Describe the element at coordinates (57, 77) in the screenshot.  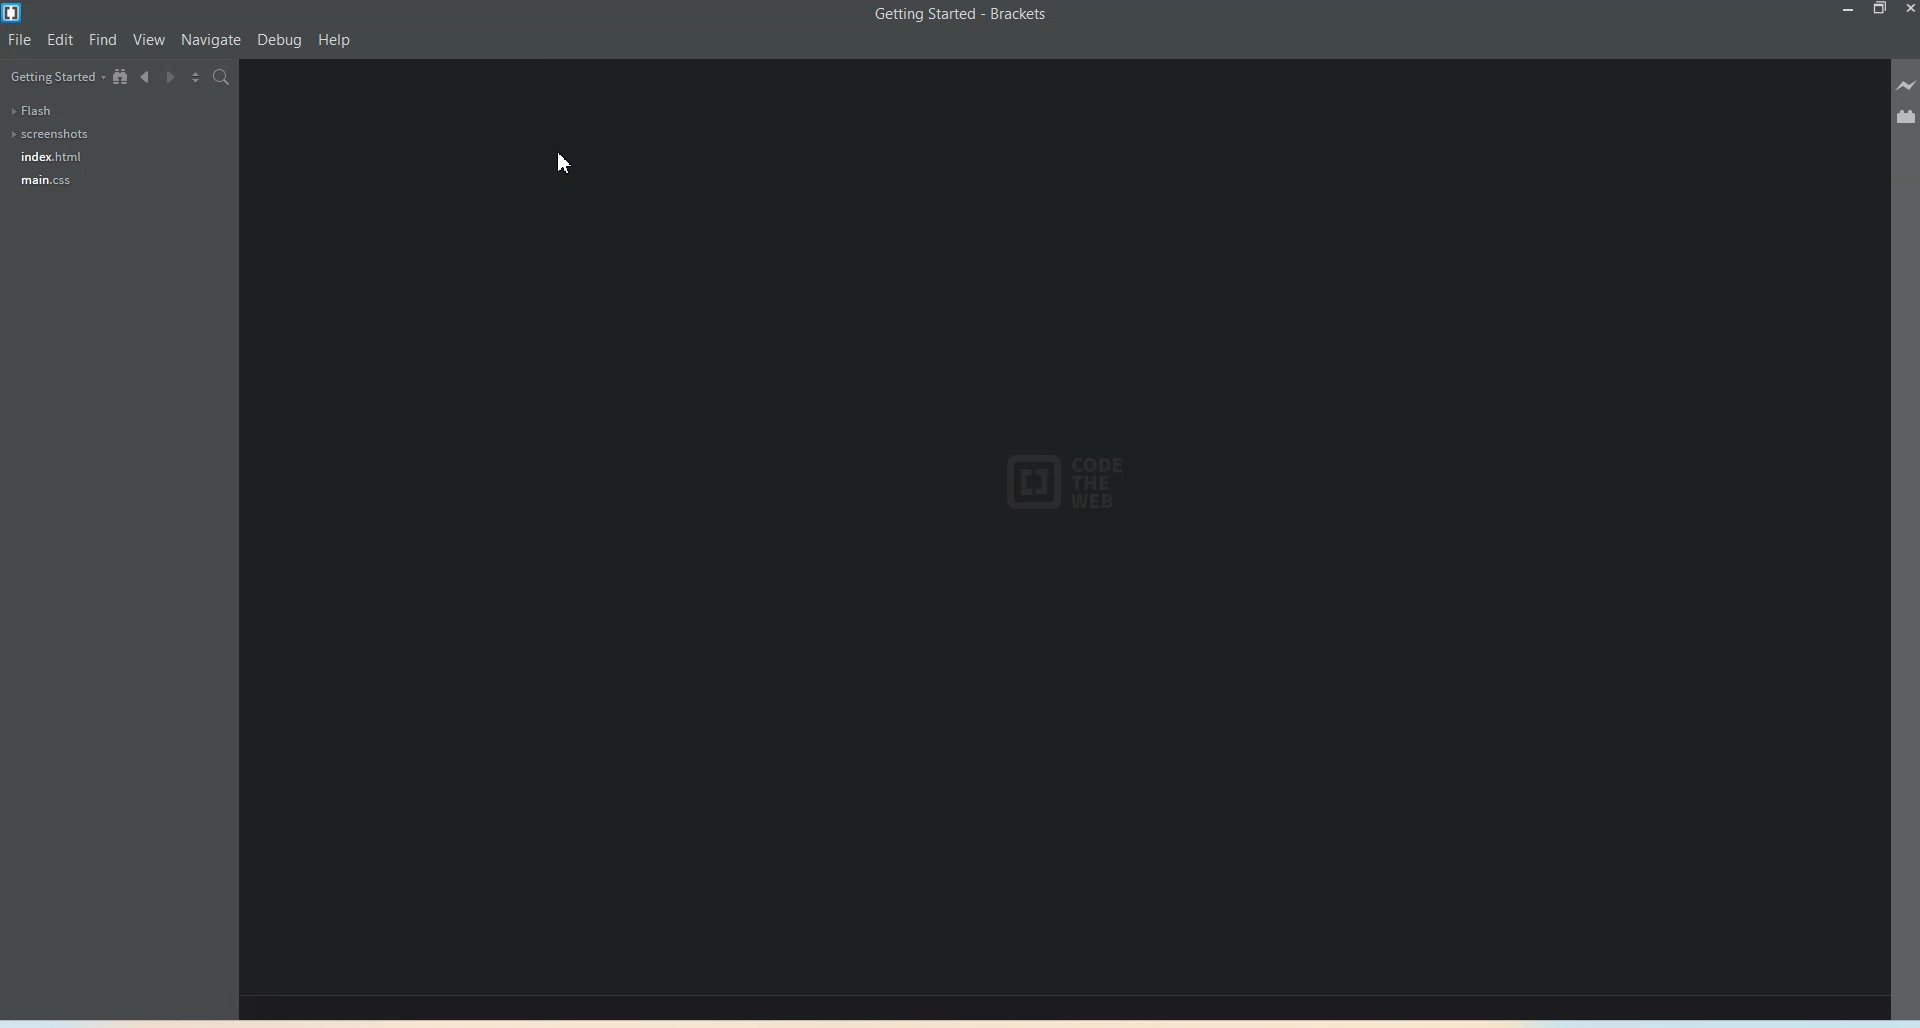
I see `Getting Started` at that location.